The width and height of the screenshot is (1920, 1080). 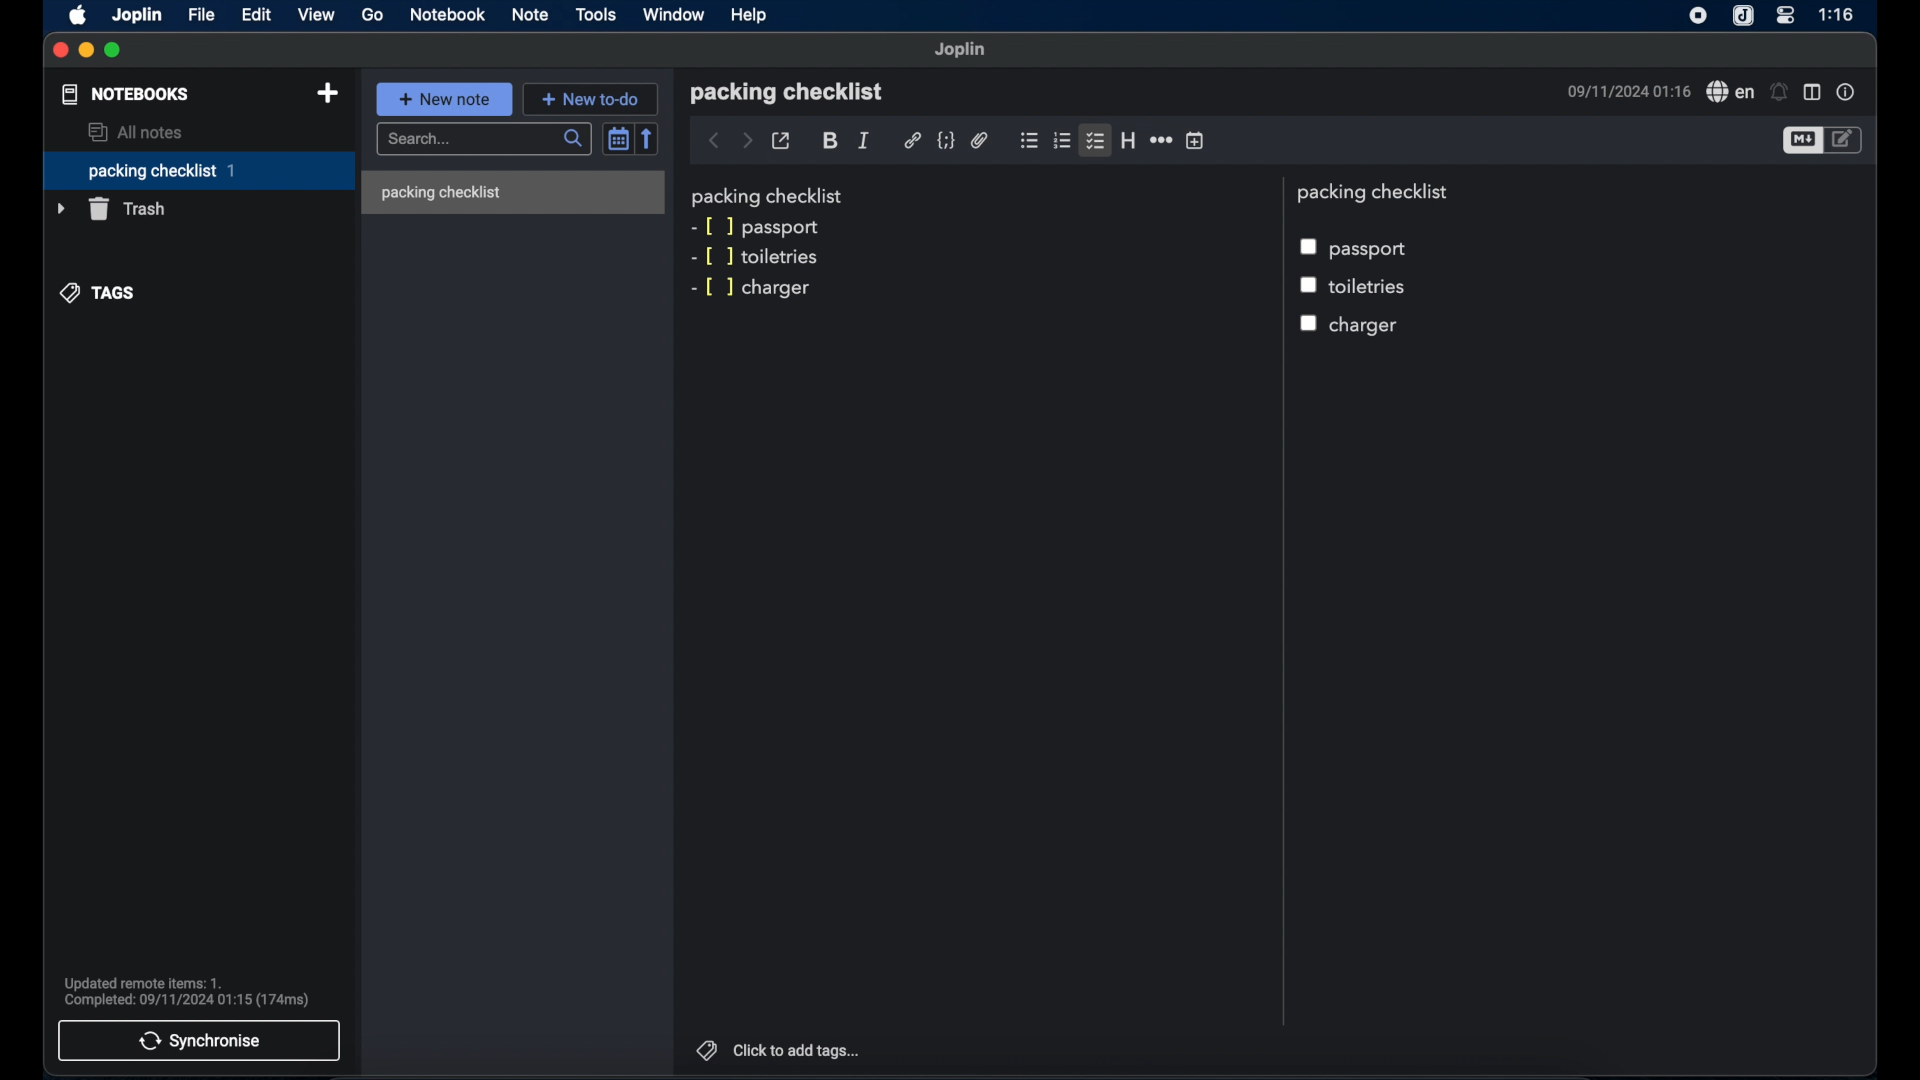 I want to click on passport, so click(x=785, y=227).